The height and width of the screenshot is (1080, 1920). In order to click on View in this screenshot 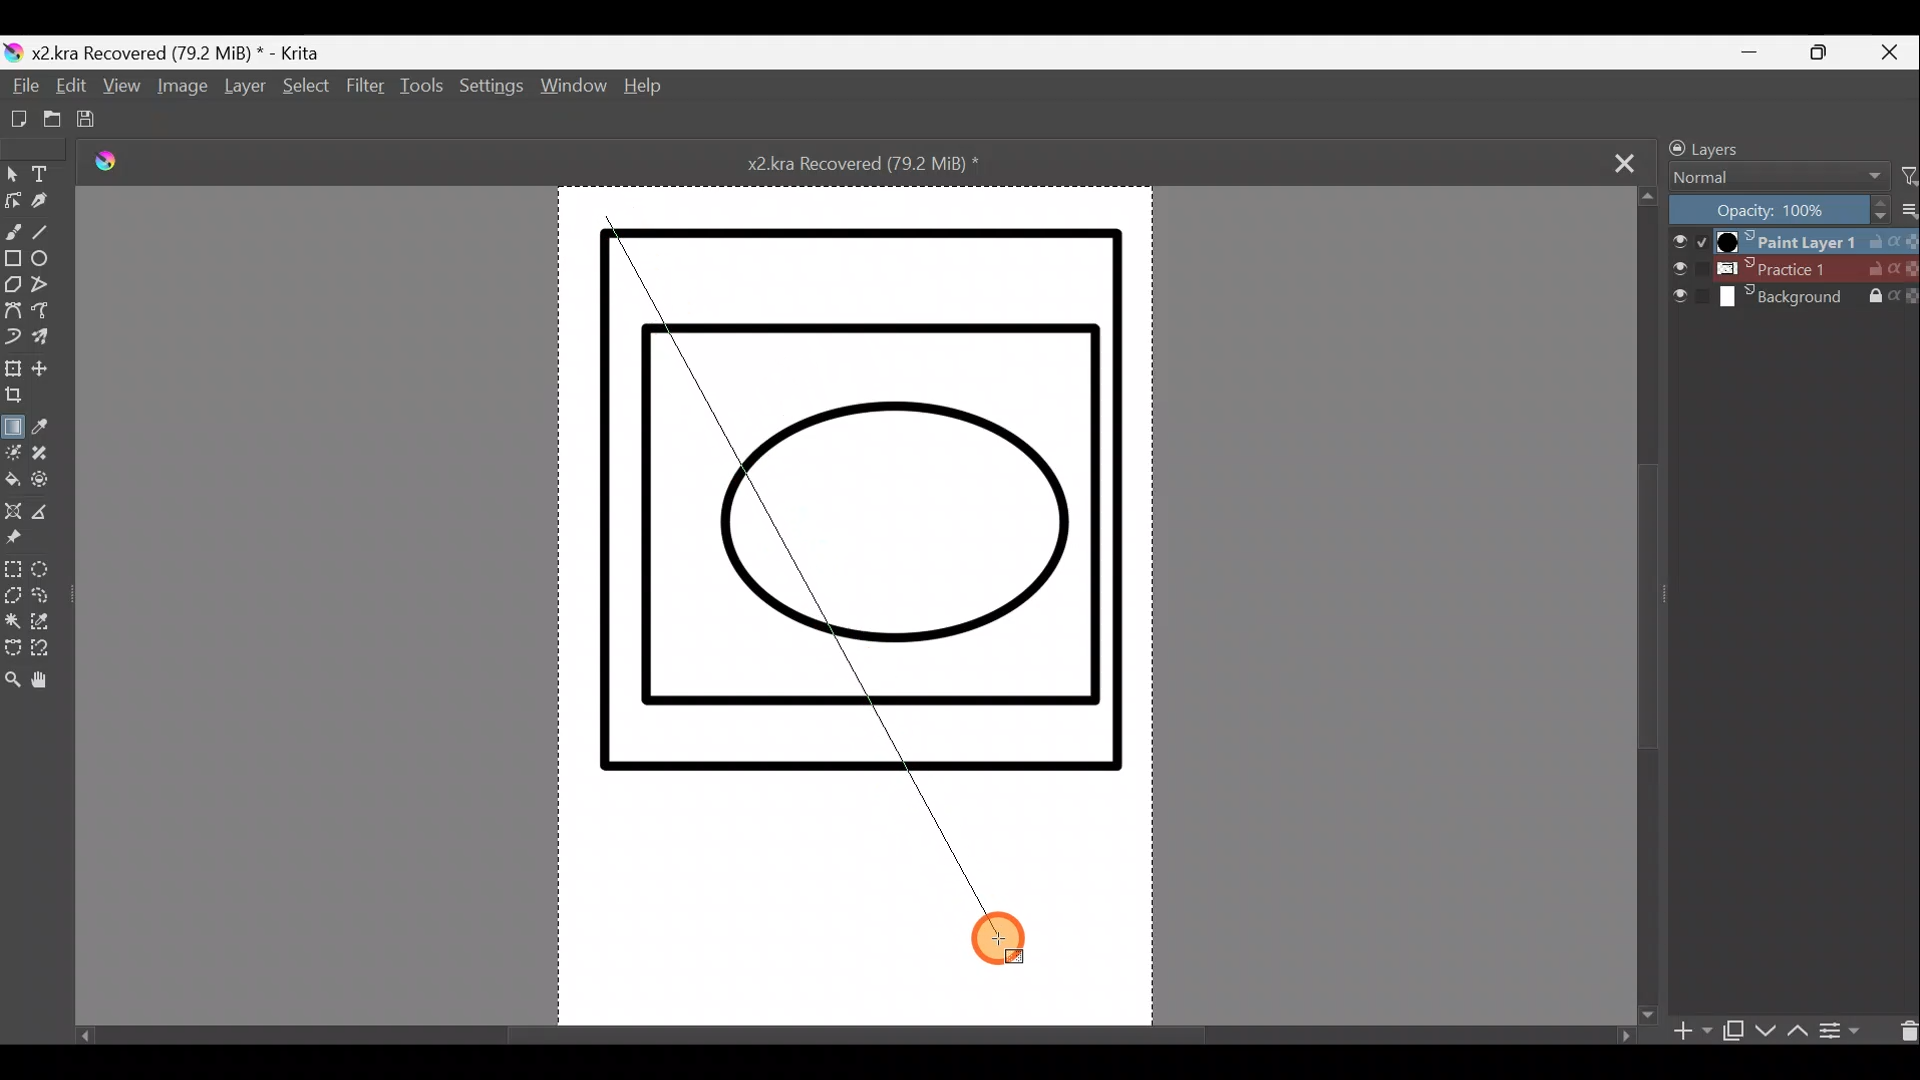, I will do `click(122, 91)`.